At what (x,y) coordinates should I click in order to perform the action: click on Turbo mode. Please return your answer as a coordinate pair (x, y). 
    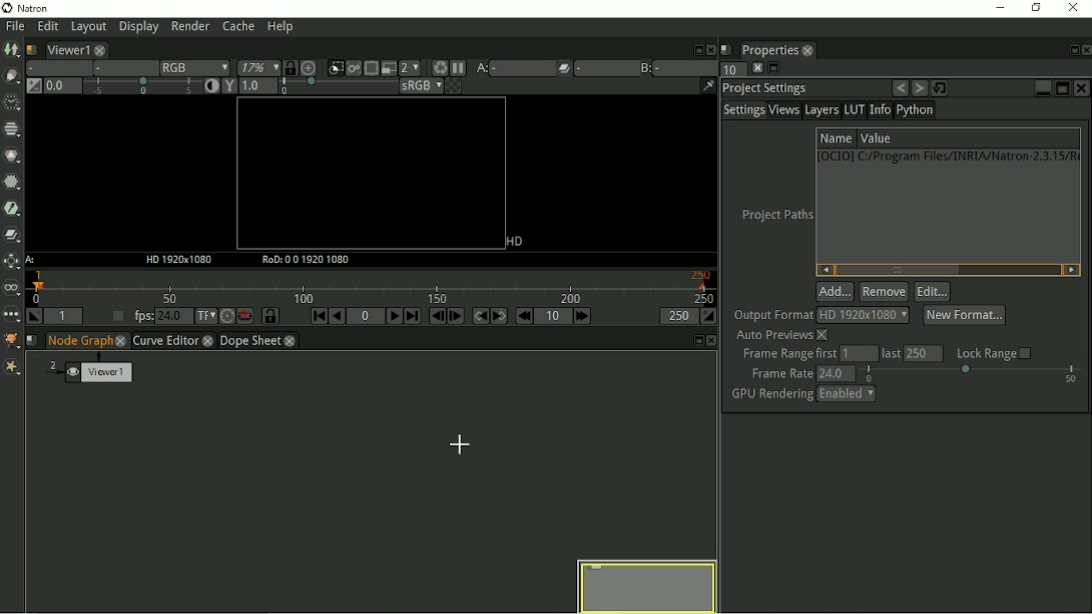
    Looking at the image, I should click on (221, 316).